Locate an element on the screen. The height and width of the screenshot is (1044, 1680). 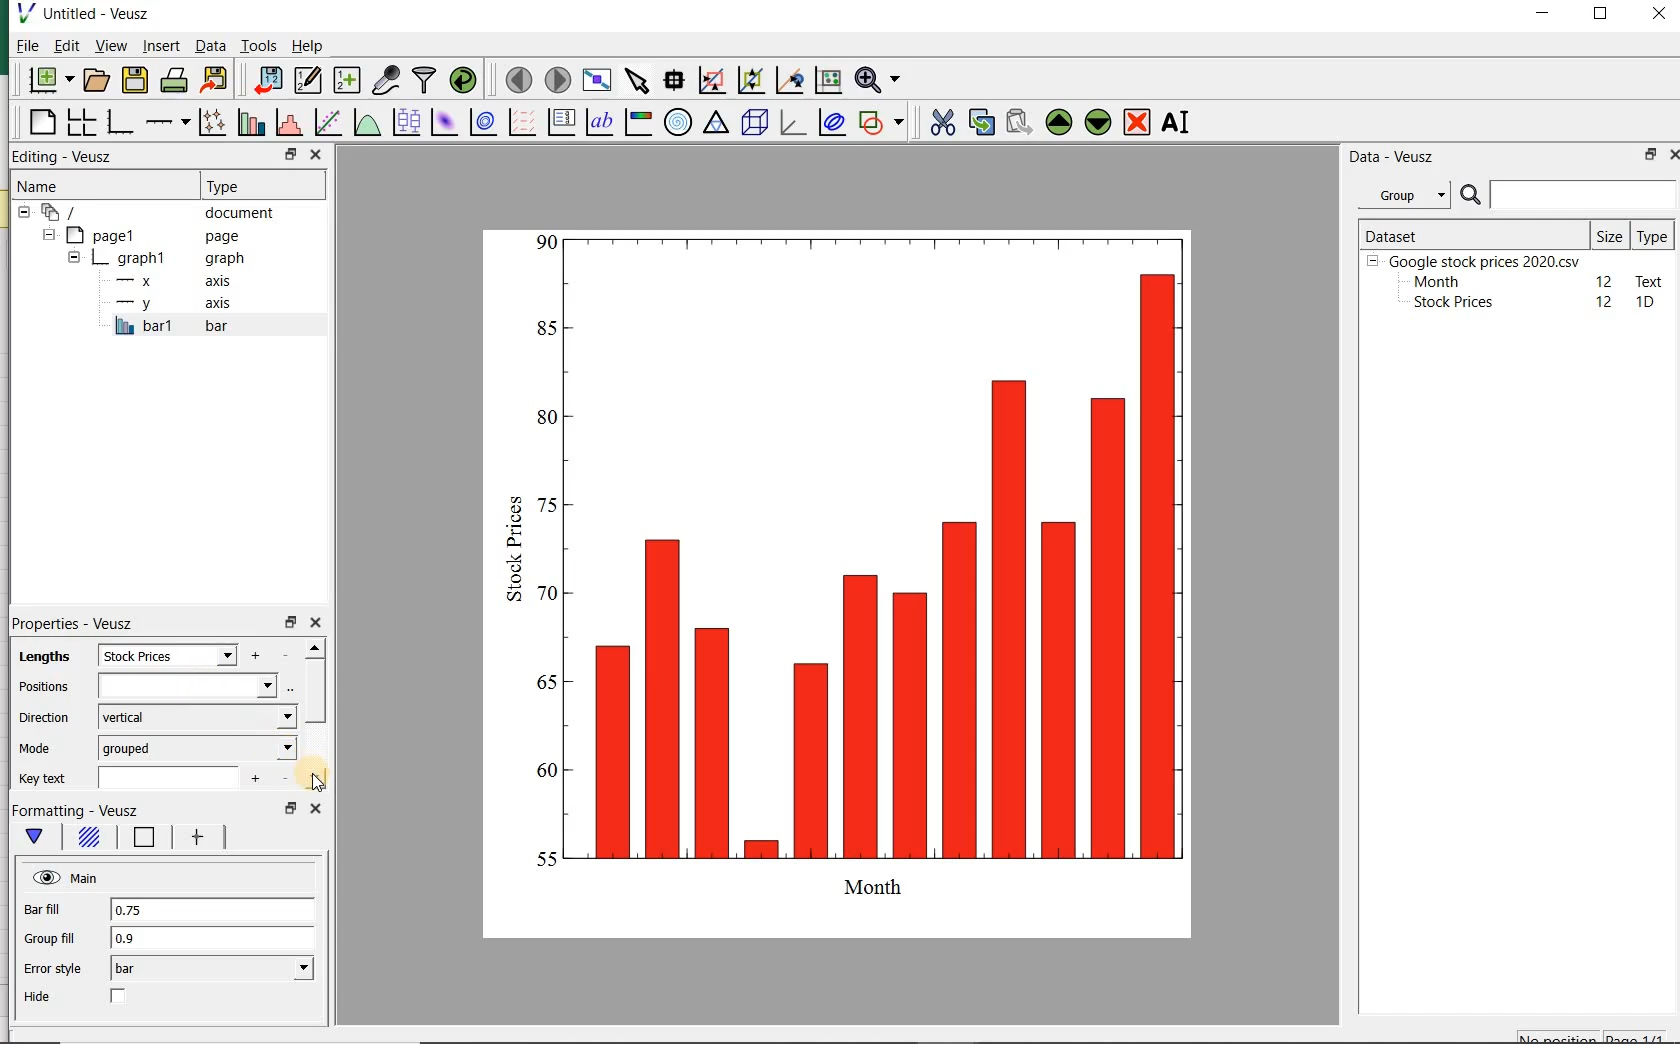
click to recenter graph axes is located at coordinates (787, 81).